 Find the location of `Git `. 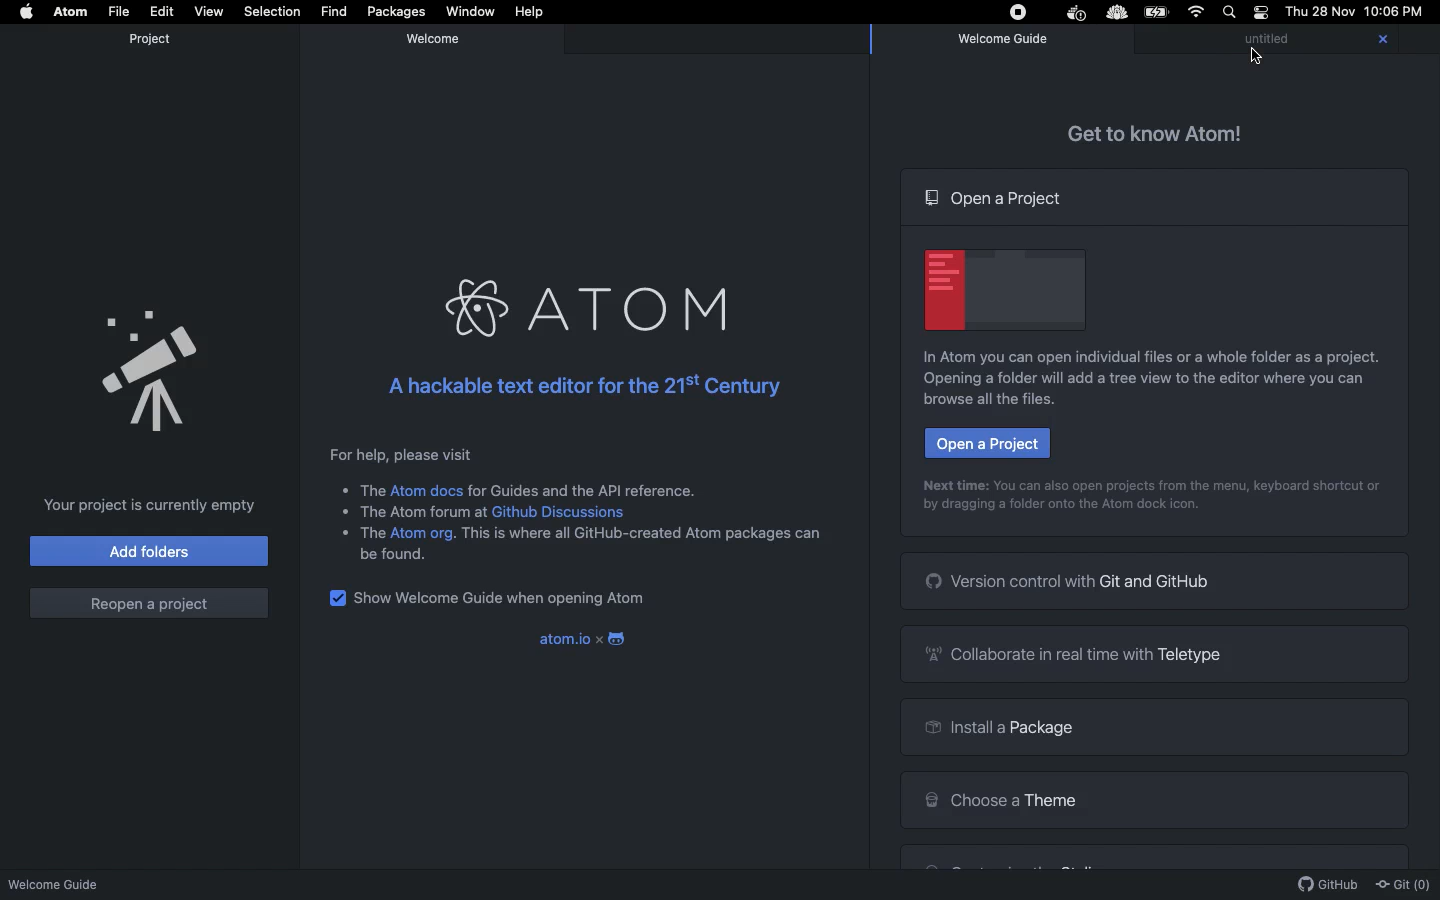

Git  is located at coordinates (1404, 880).